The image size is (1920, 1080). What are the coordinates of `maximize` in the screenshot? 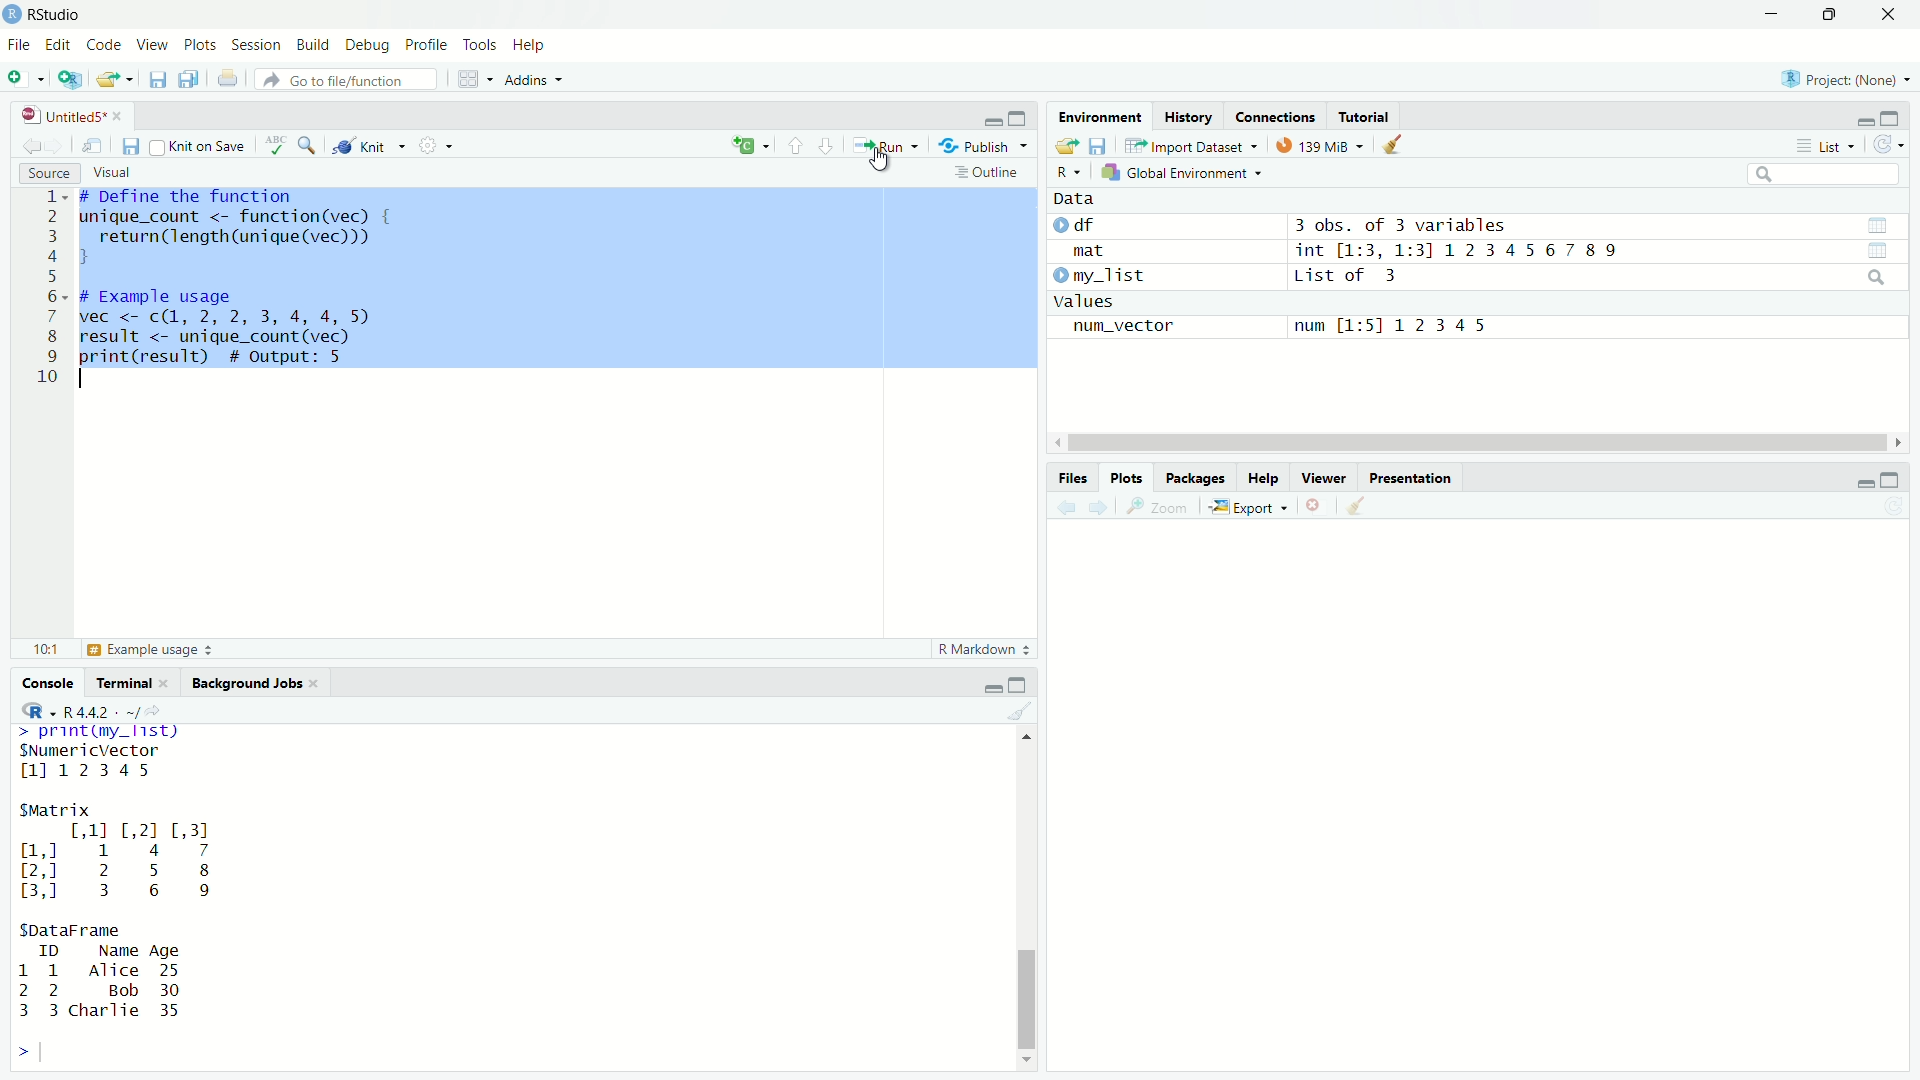 It's located at (1832, 15).